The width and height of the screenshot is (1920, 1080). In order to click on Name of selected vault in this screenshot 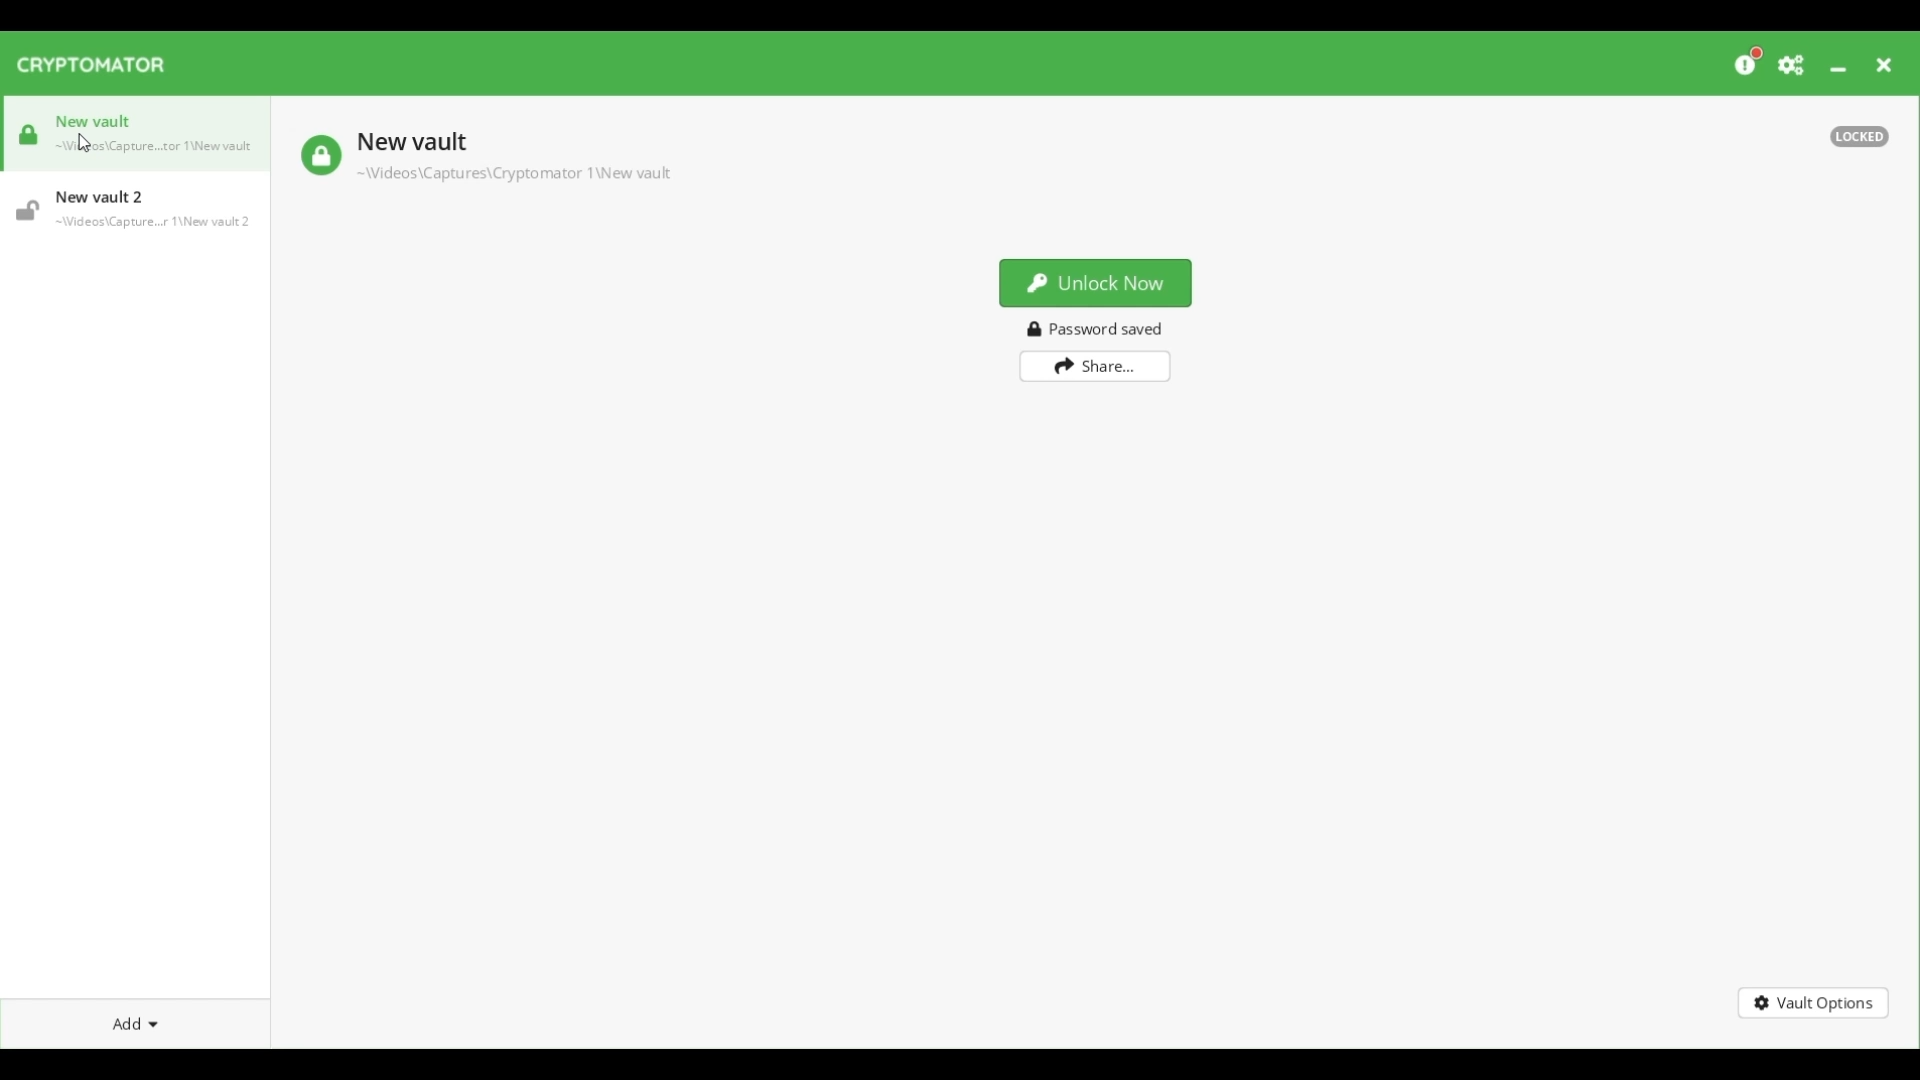, I will do `click(410, 144)`.